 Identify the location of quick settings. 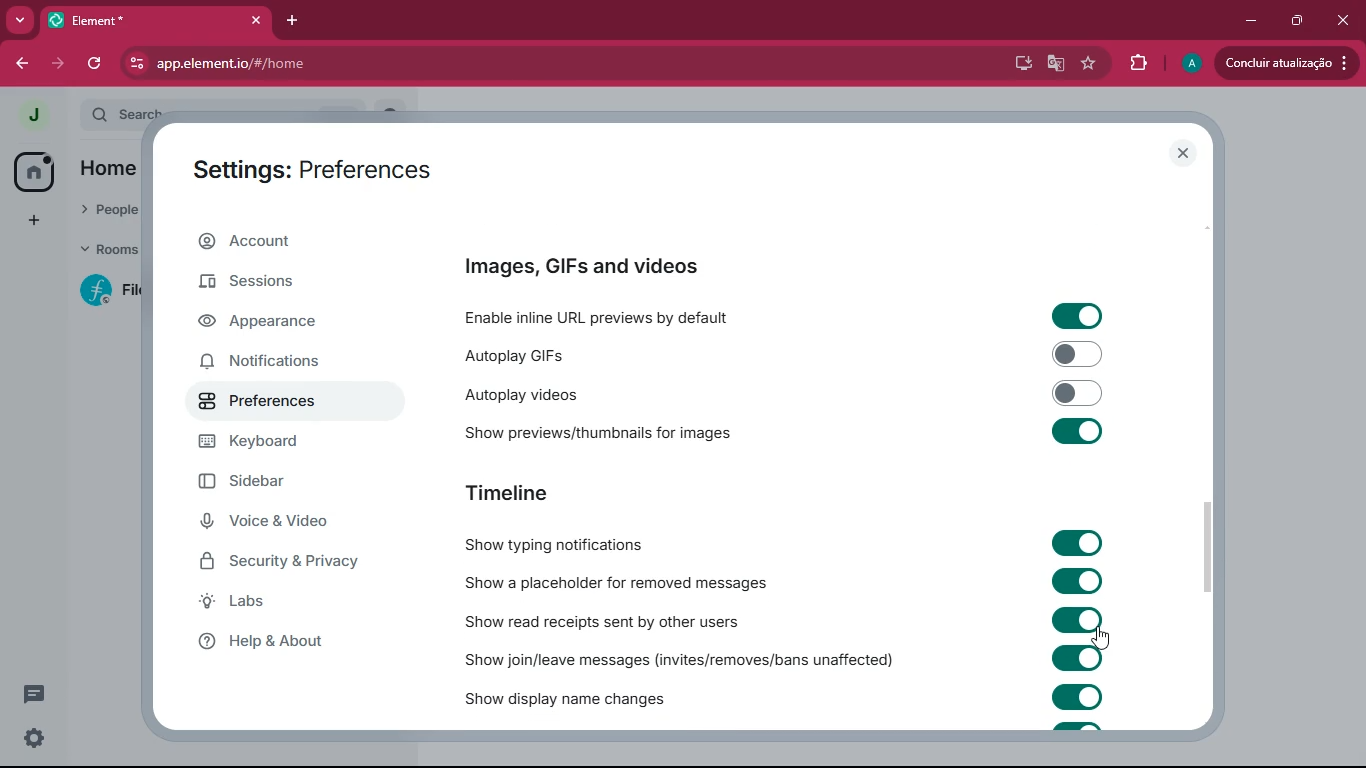
(34, 738).